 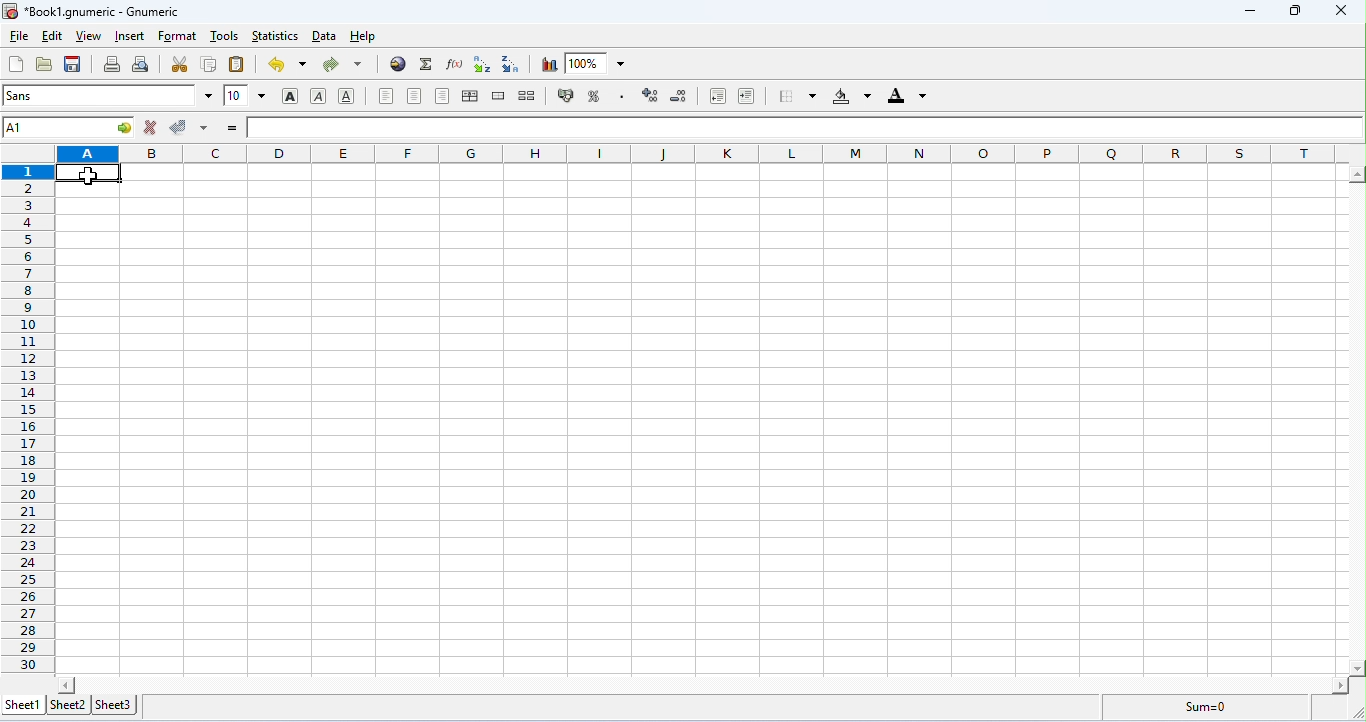 I want to click on sort ascending, so click(x=482, y=65).